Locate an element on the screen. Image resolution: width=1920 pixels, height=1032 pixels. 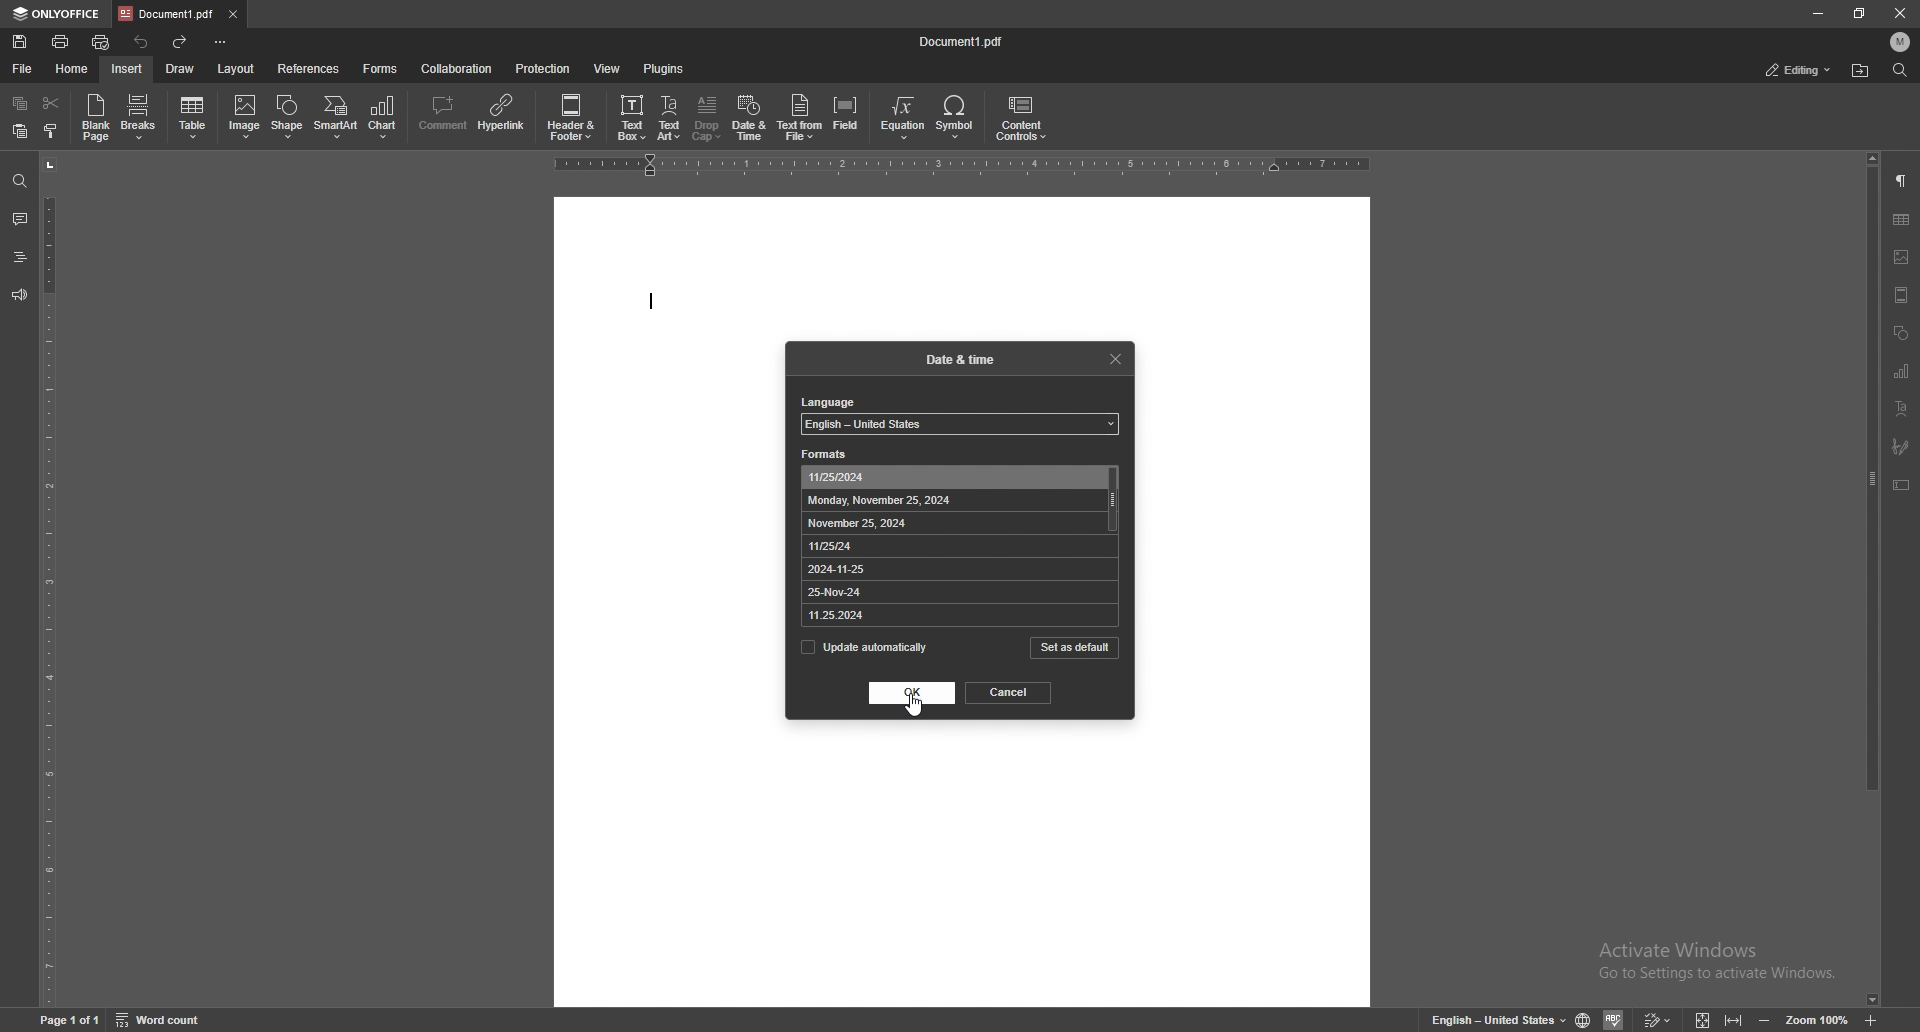
equation is located at coordinates (901, 115).